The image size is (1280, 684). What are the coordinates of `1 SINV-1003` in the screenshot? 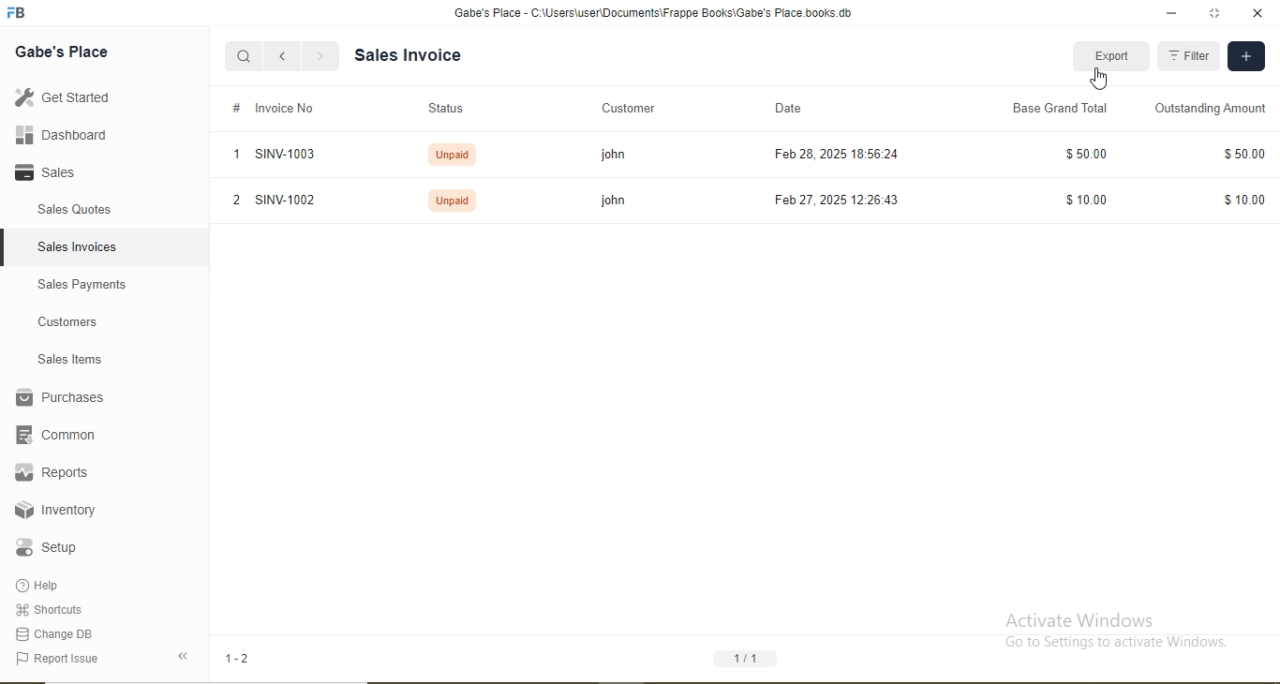 It's located at (271, 155).